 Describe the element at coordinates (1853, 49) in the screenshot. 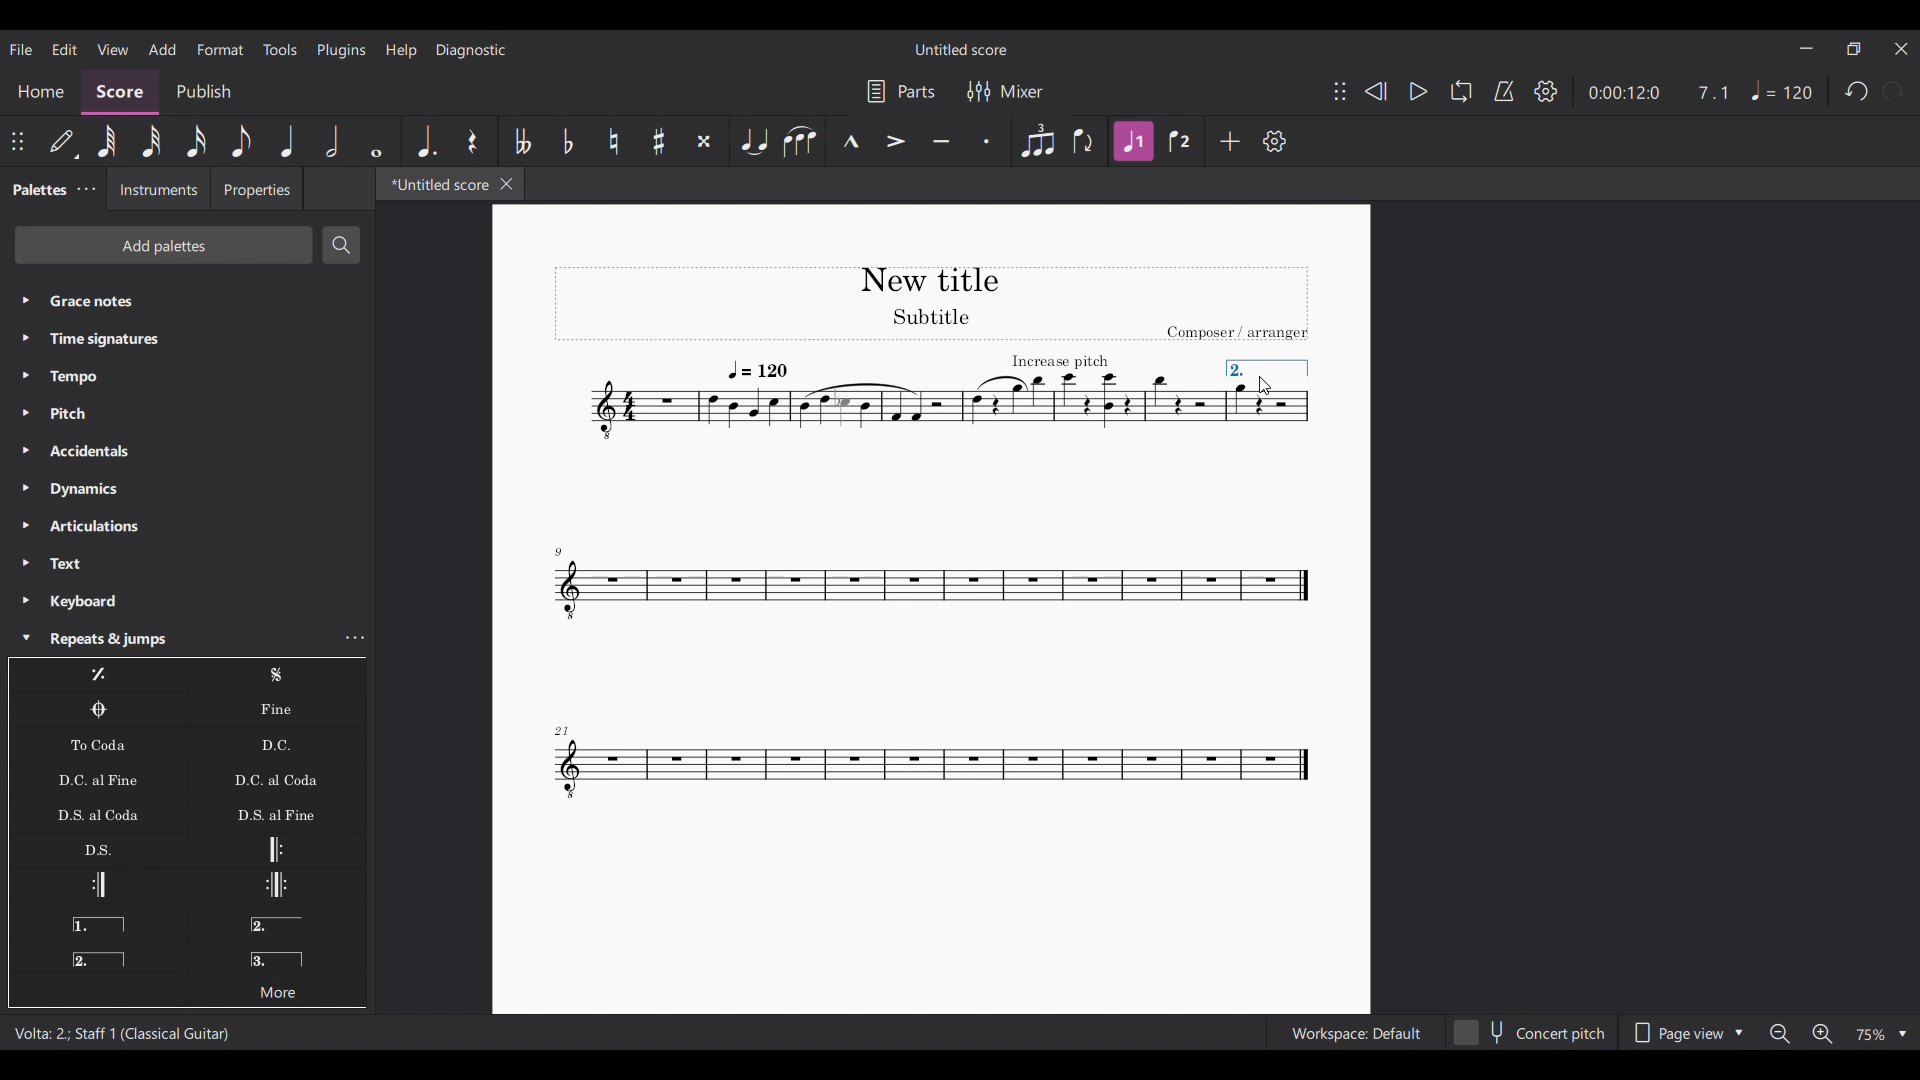

I see `Show in smaller tab` at that location.